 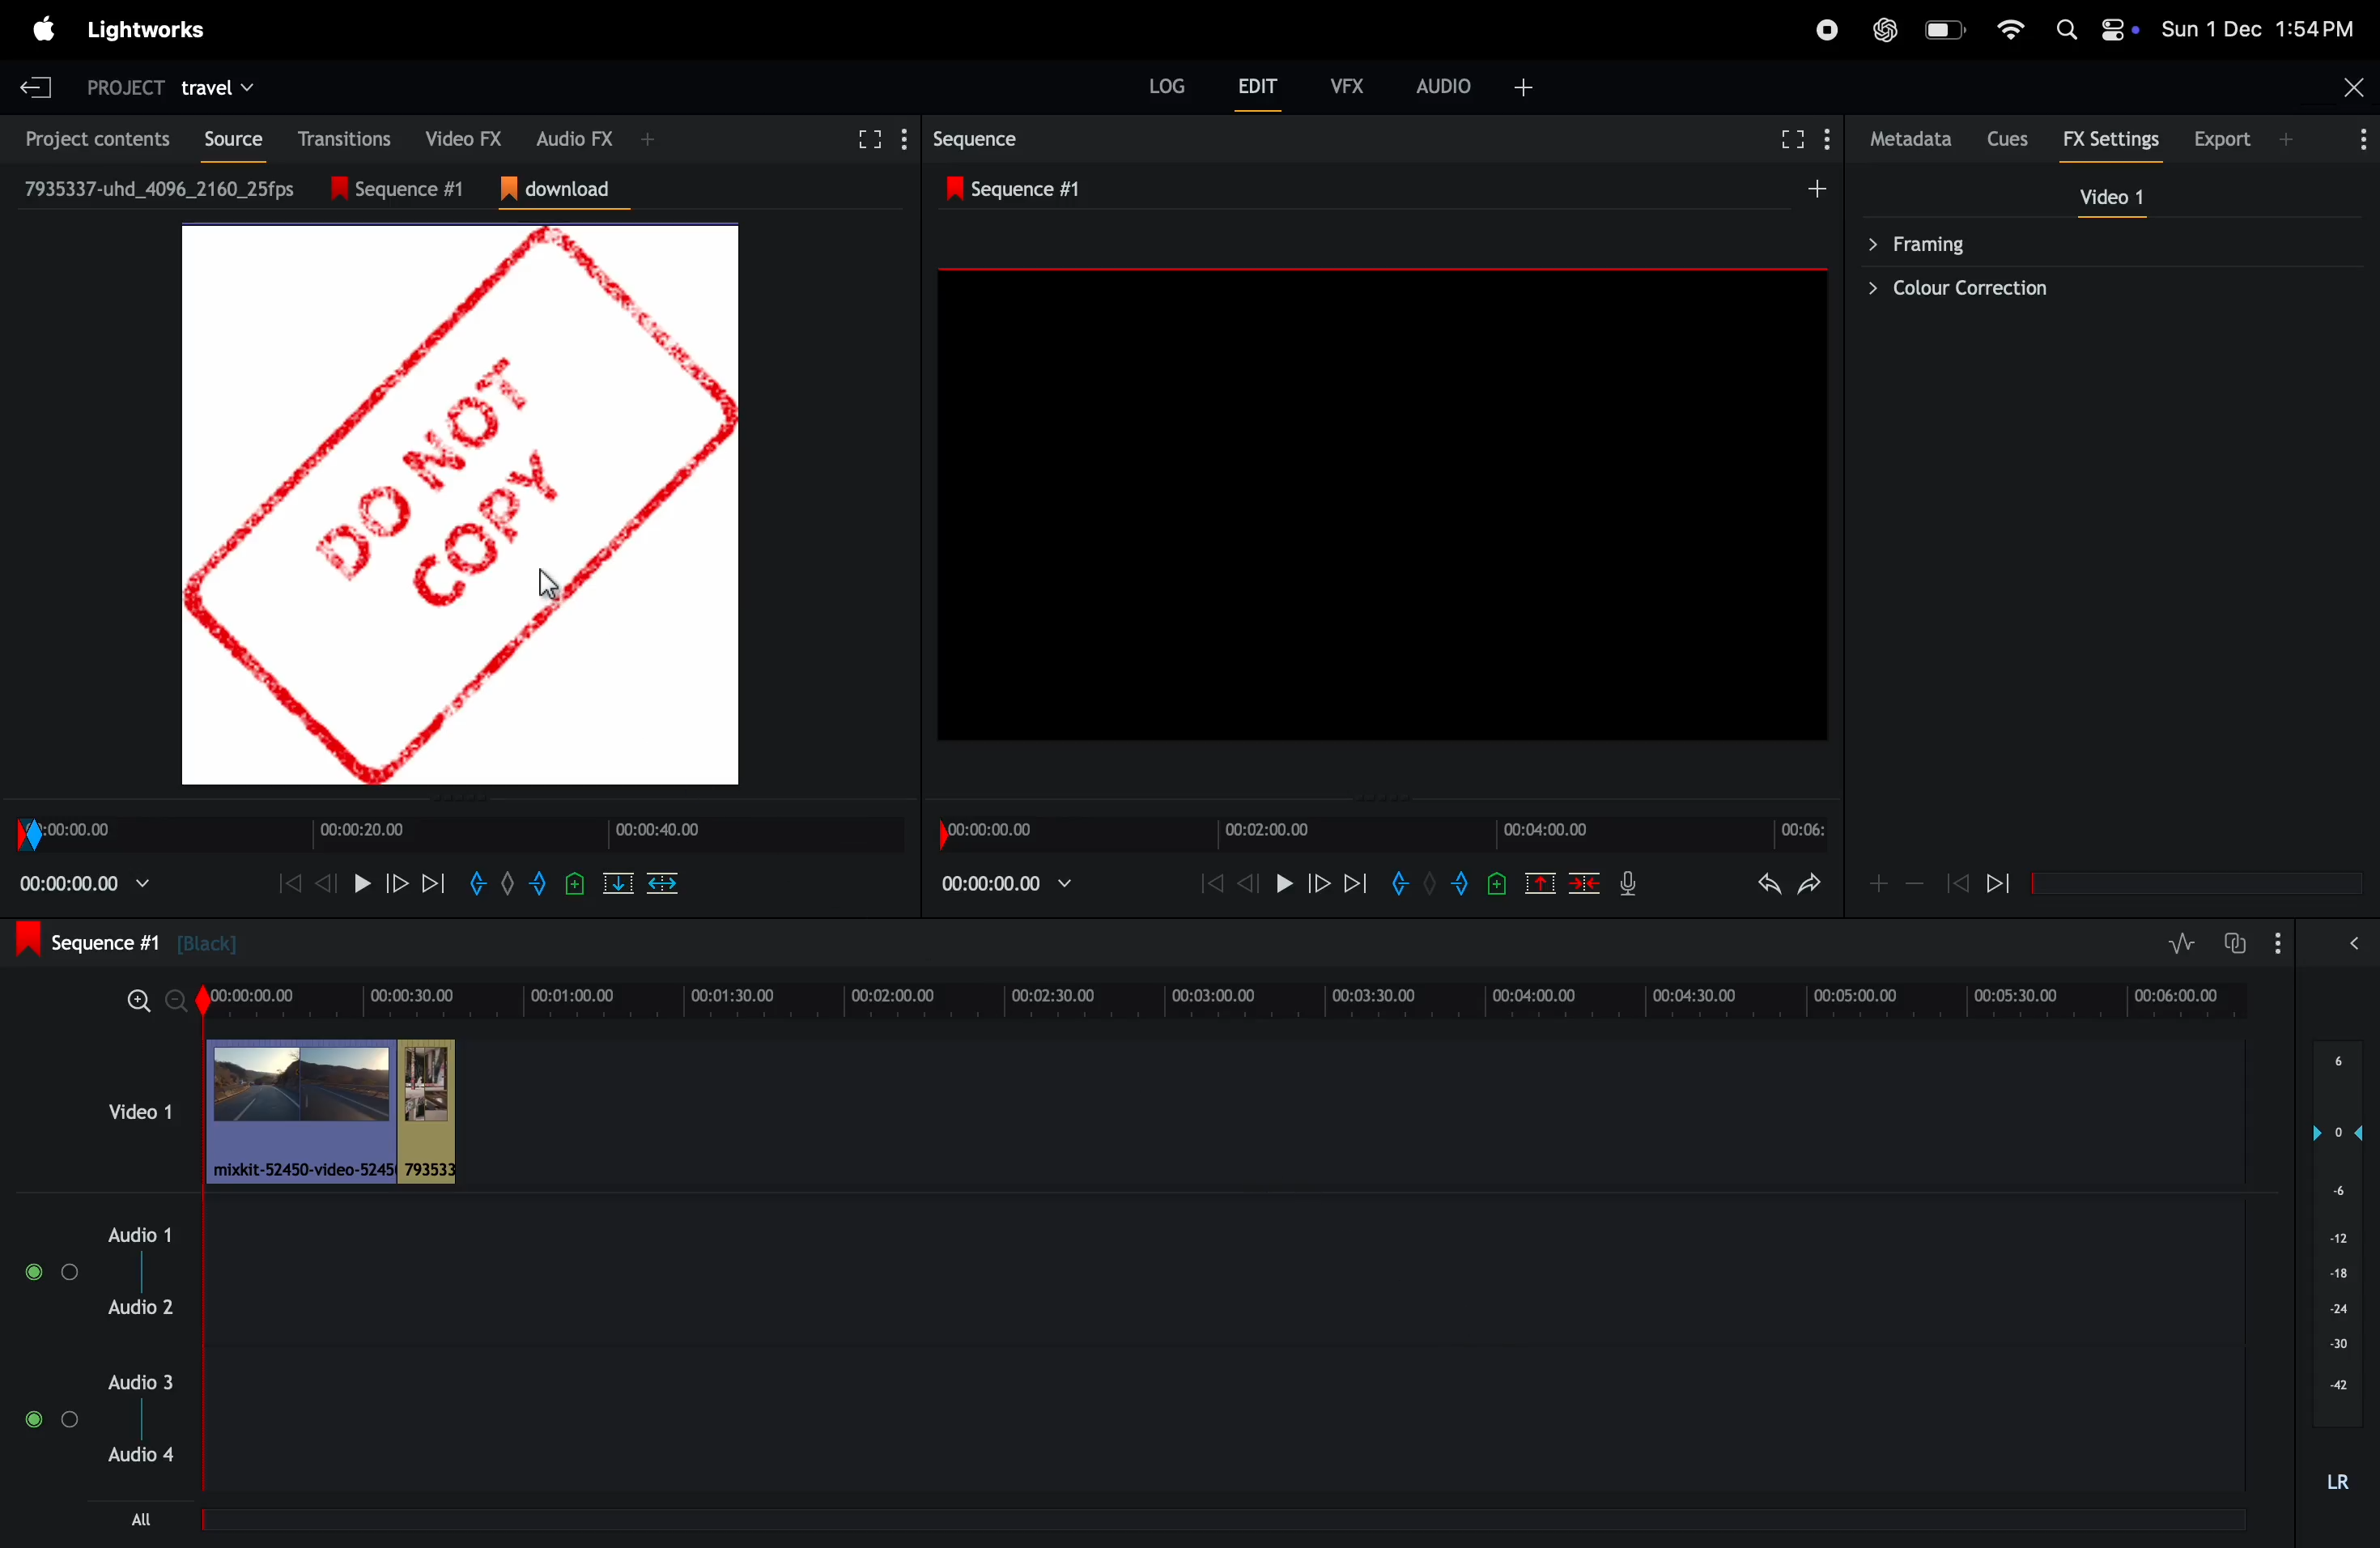 I want to click on video details, so click(x=161, y=188).